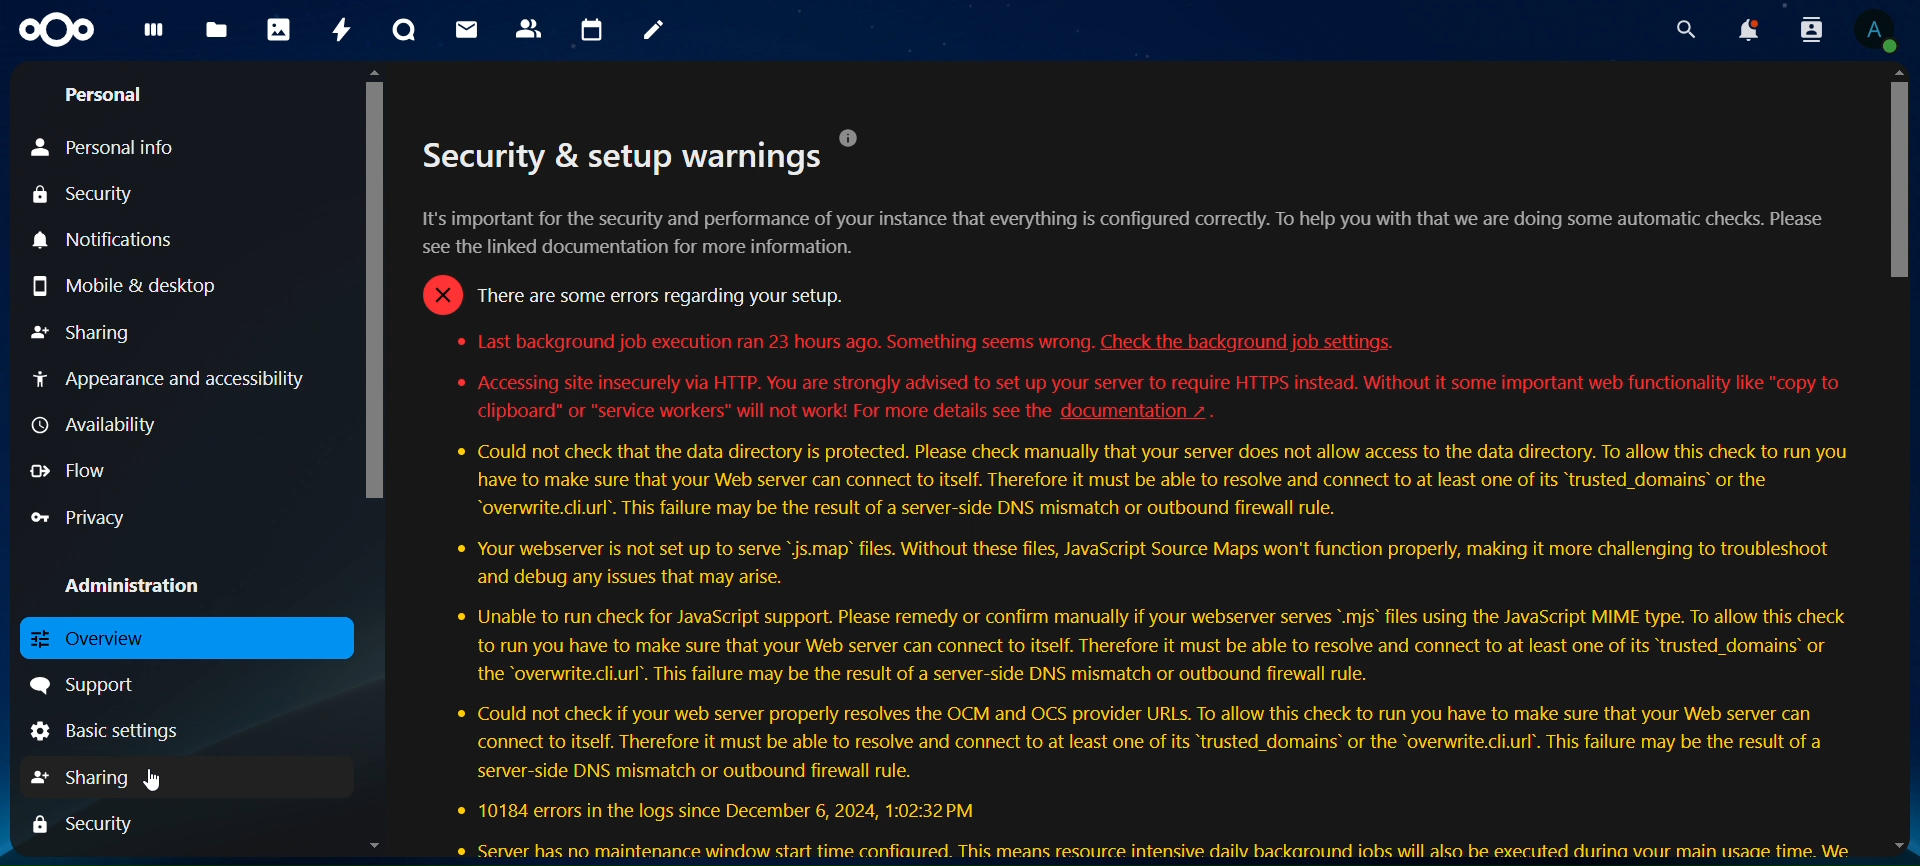 This screenshot has width=1920, height=866. What do you see at coordinates (92, 423) in the screenshot?
I see `availability` at bounding box center [92, 423].